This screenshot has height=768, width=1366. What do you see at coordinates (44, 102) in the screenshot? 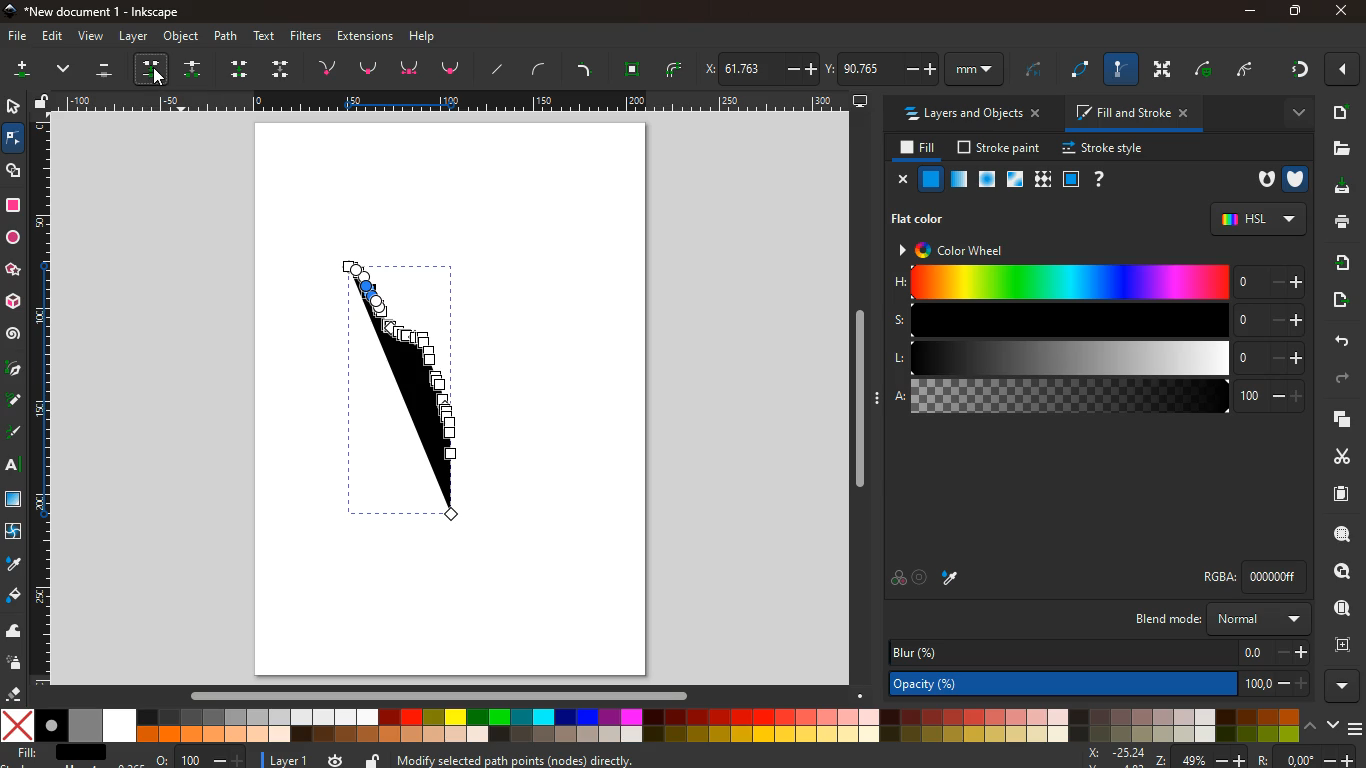
I see `unlock` at bounding box center [44, 102].